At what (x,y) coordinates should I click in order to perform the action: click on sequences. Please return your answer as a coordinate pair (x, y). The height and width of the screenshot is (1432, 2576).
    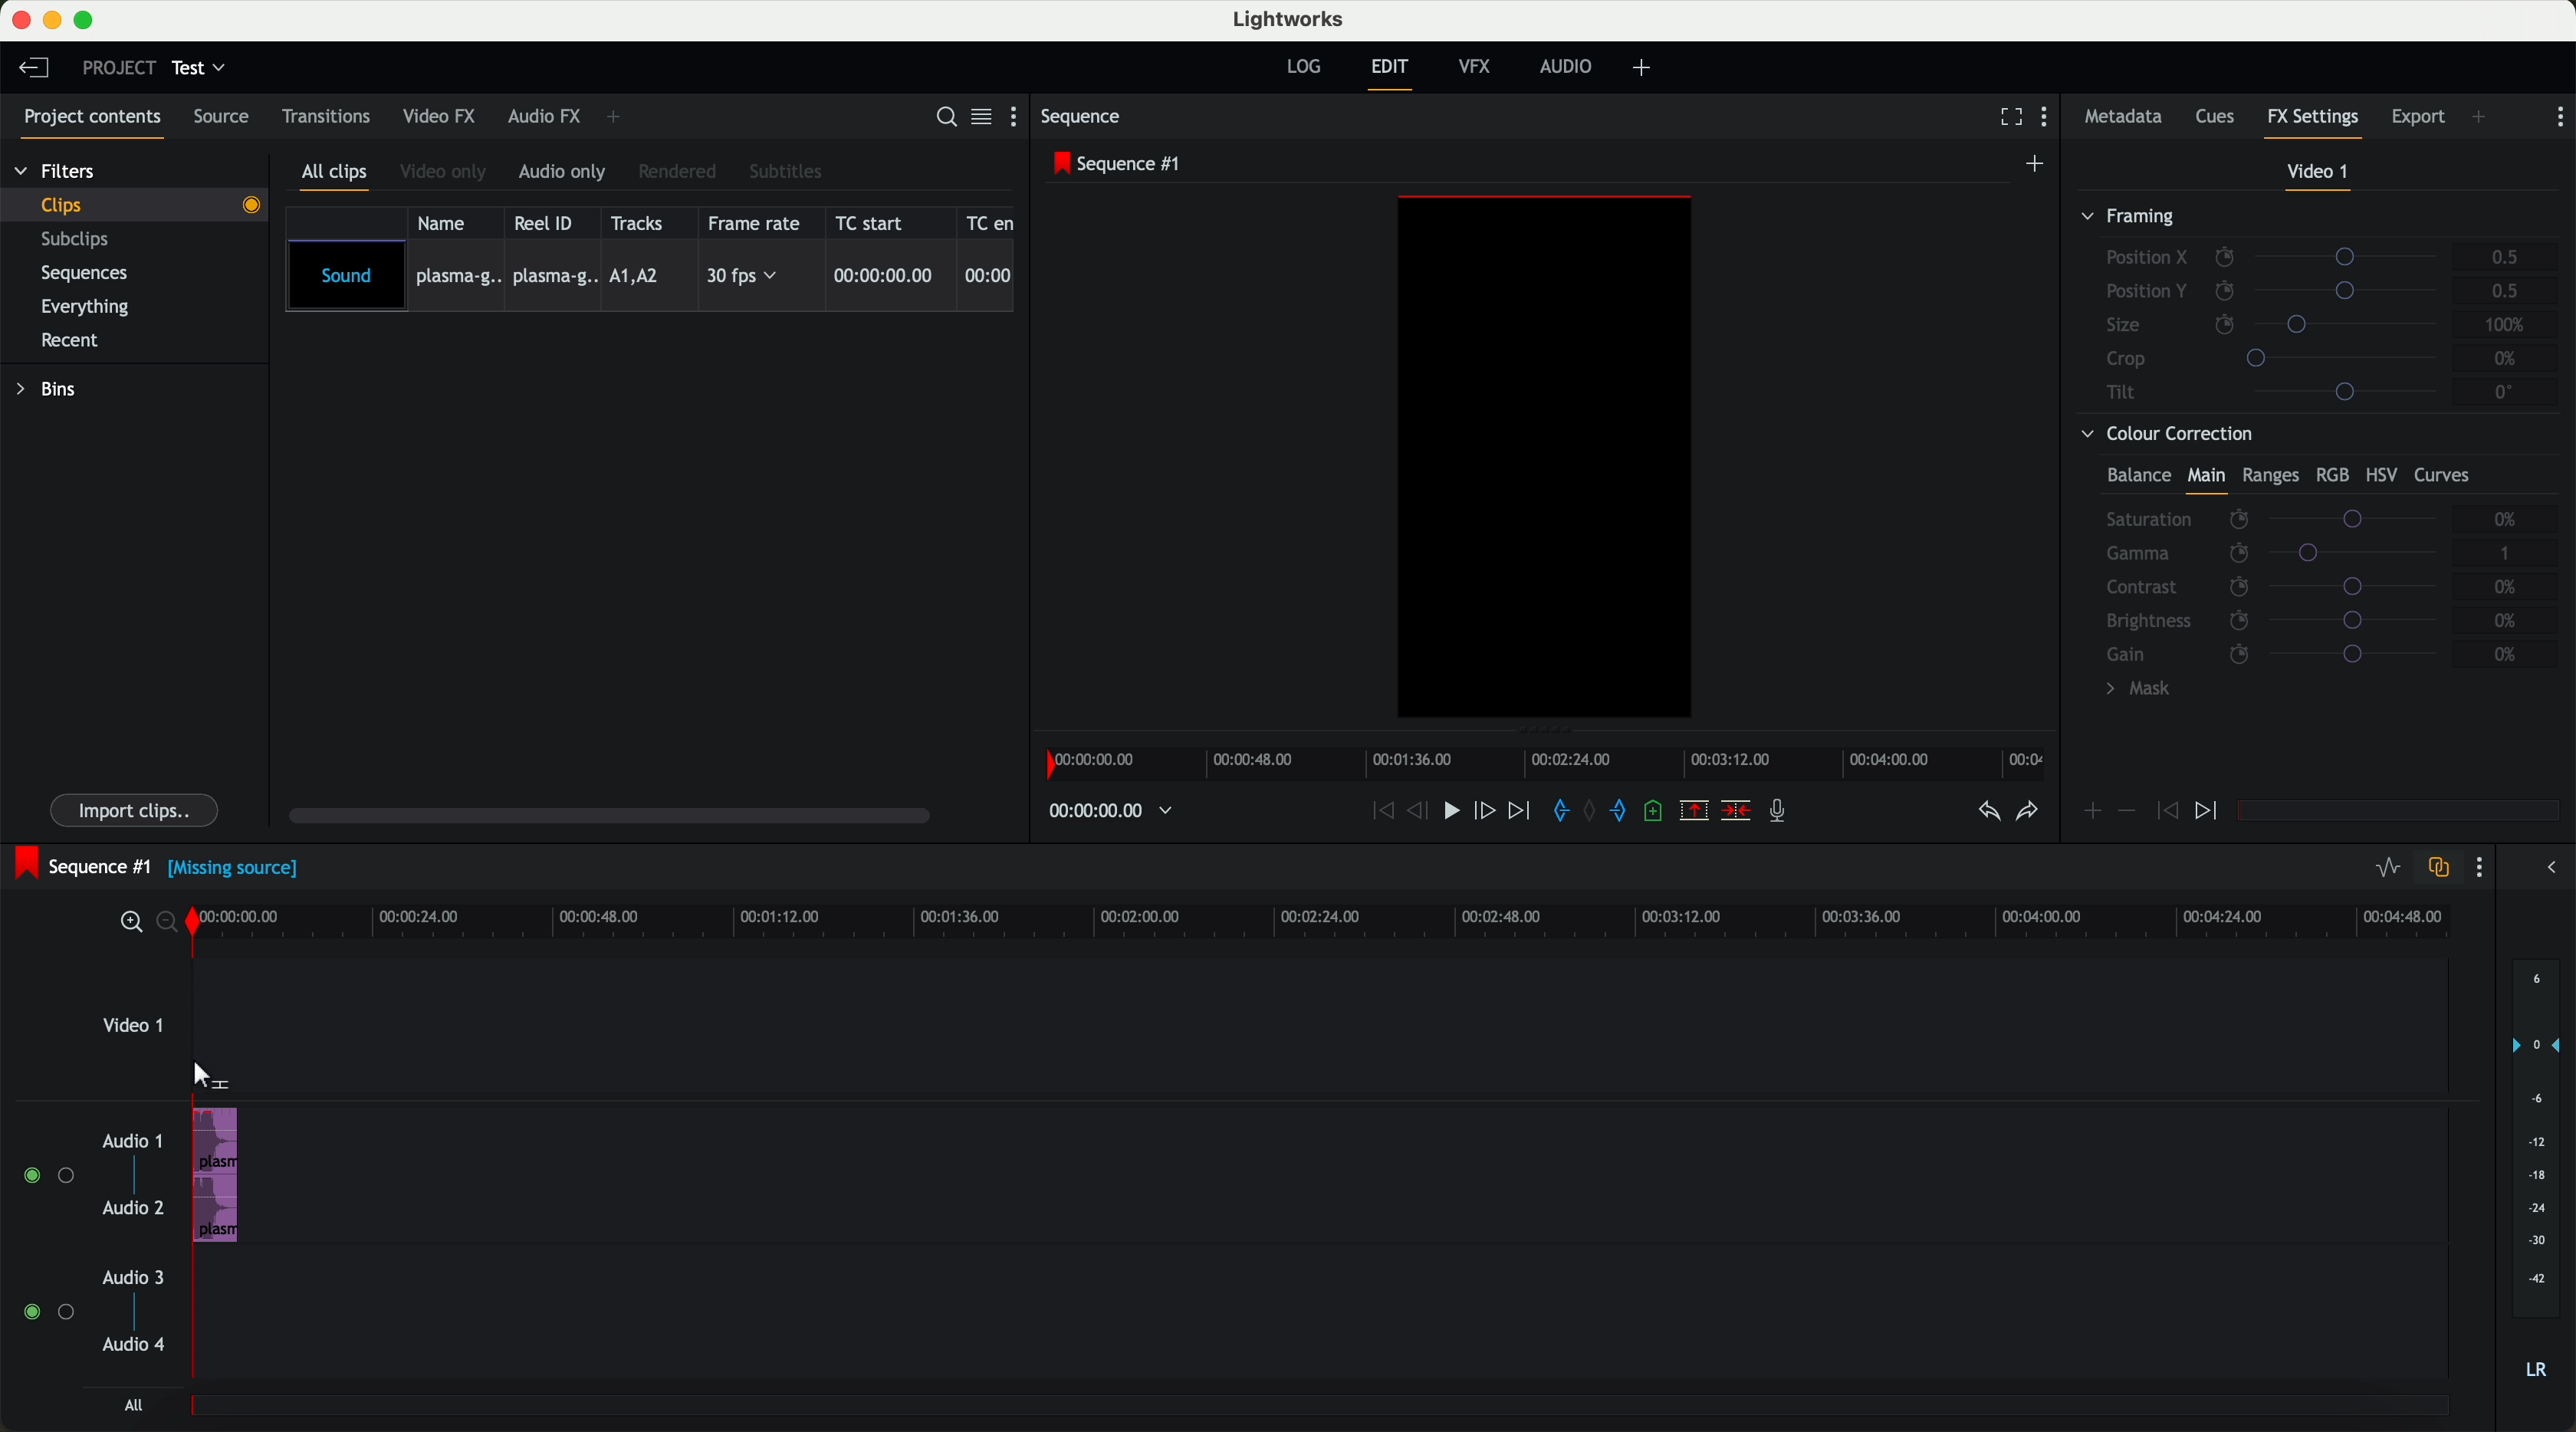
    Looking at the image, I should click on (92, 277).